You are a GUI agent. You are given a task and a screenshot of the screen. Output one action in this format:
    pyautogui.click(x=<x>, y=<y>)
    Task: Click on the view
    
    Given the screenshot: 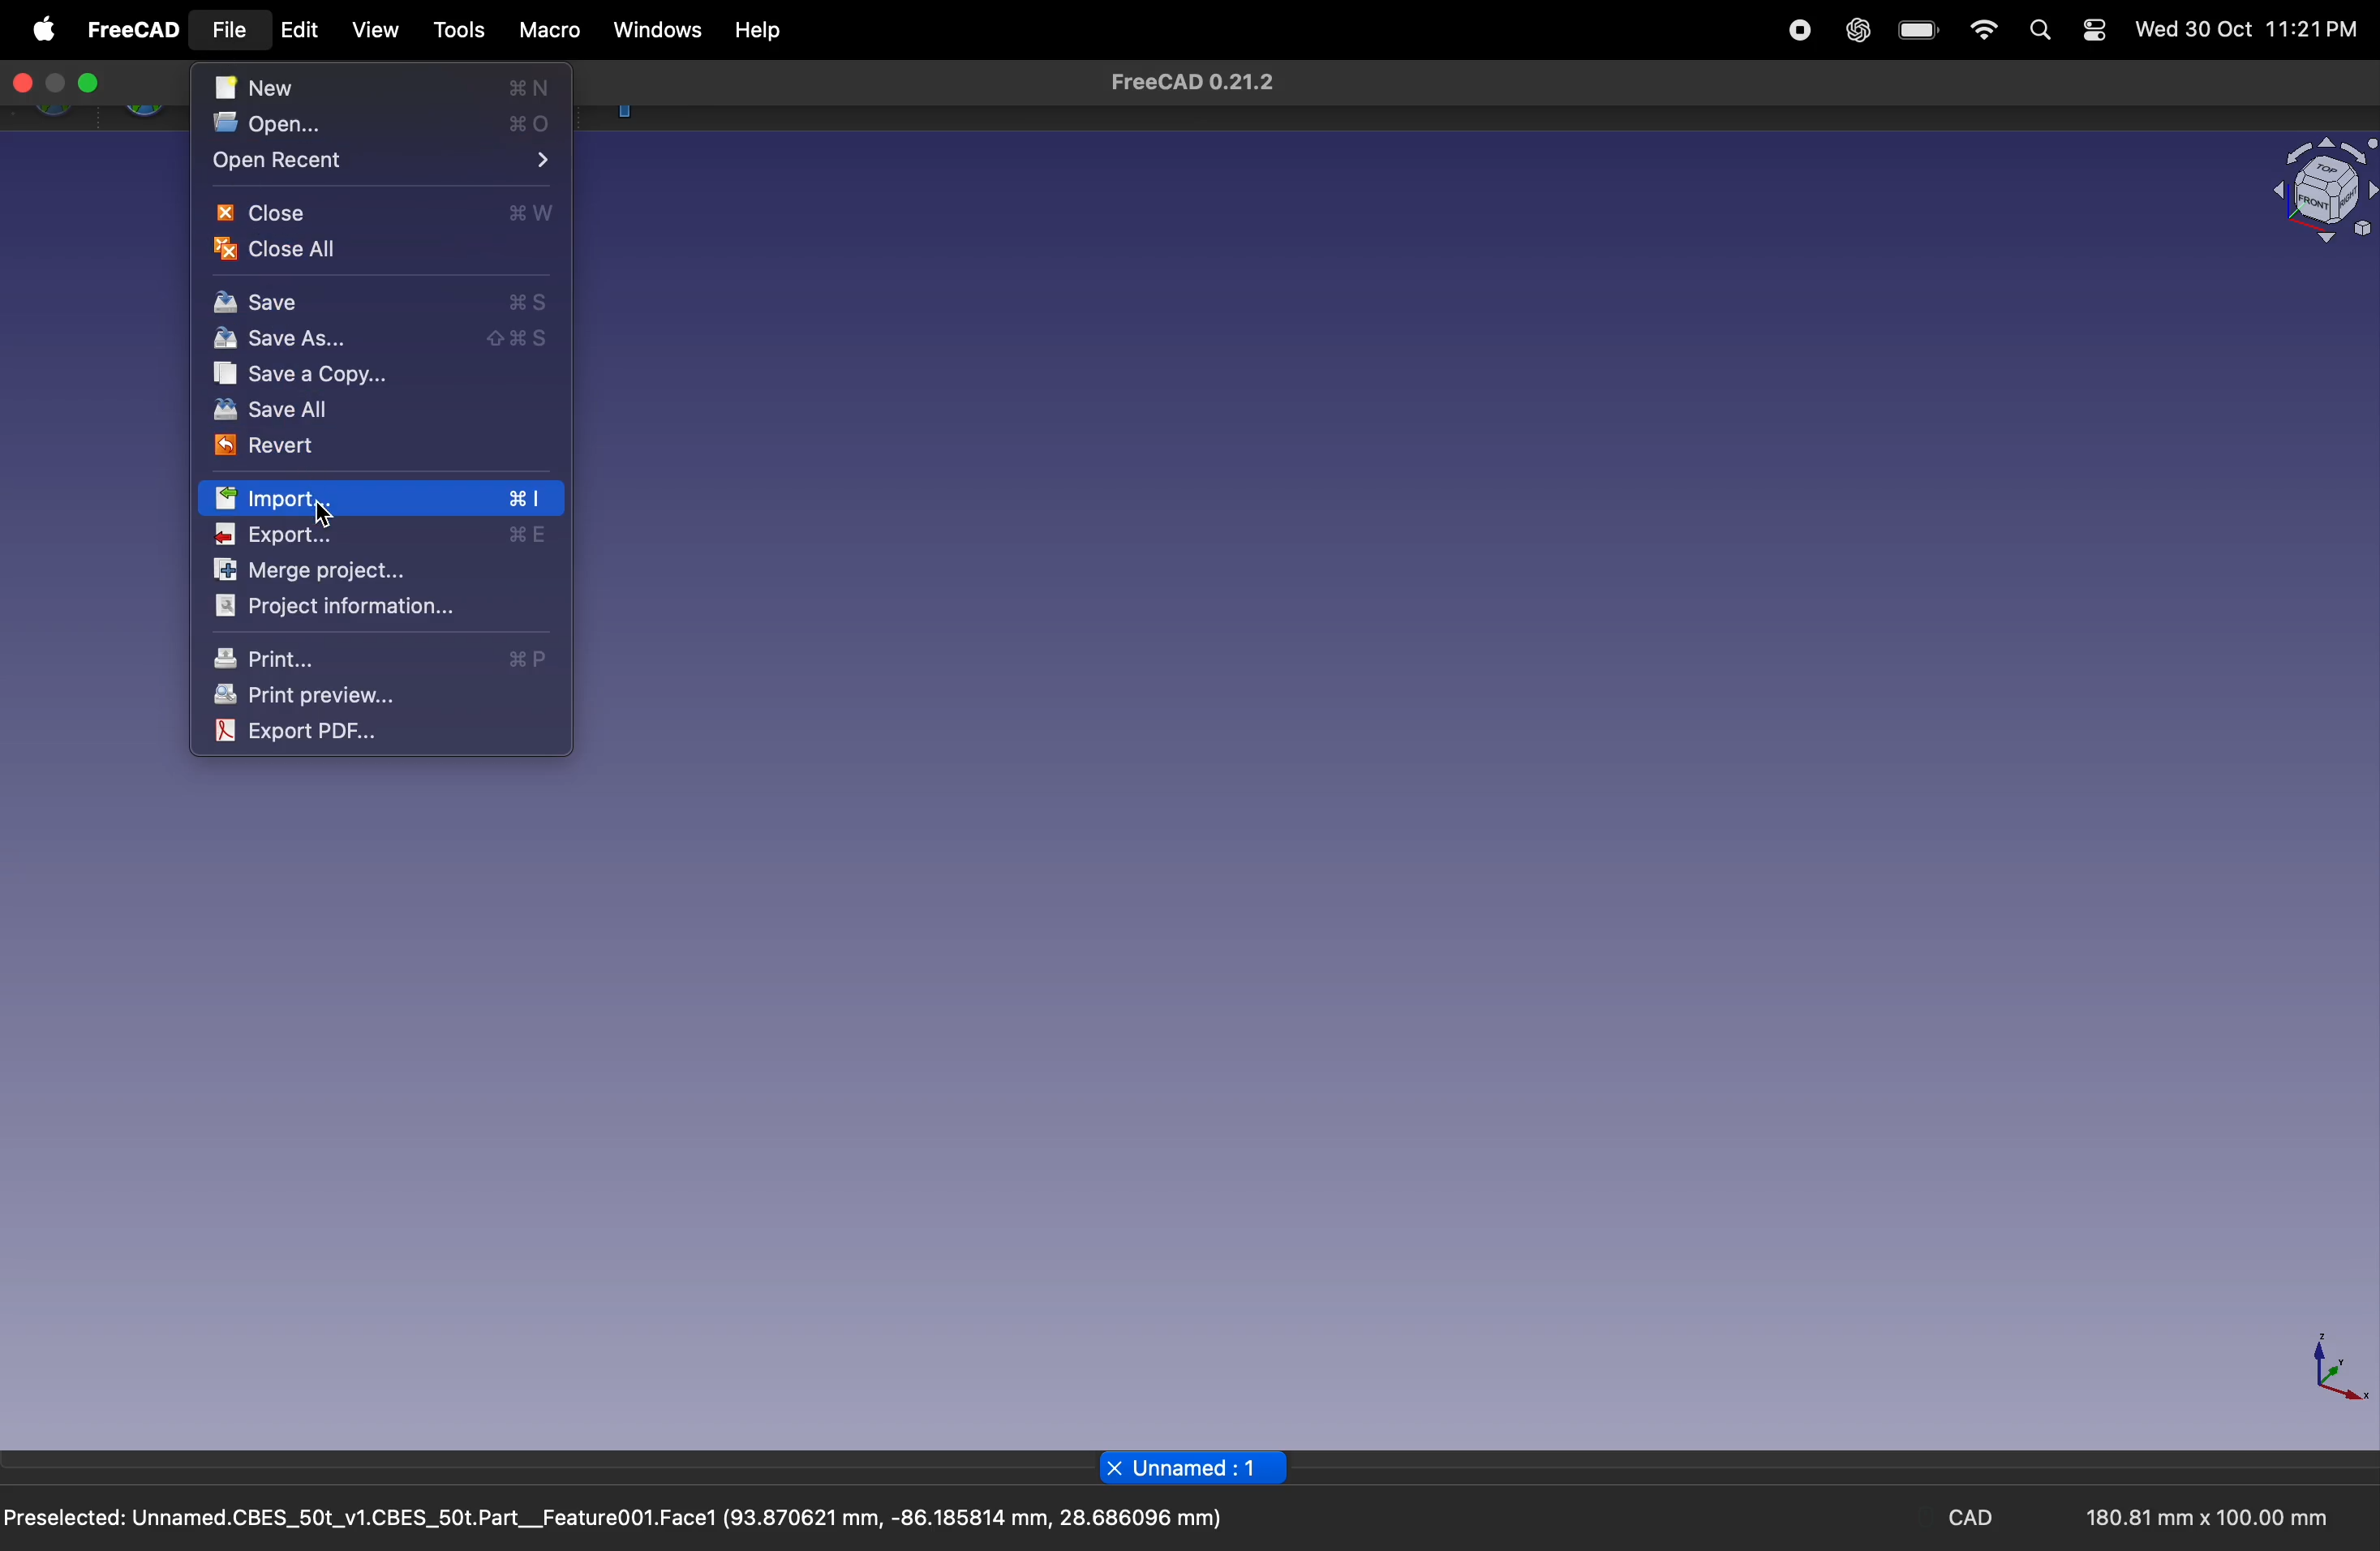 What is the action you would take?
    pyautogui.click(x=377, y=33)
    